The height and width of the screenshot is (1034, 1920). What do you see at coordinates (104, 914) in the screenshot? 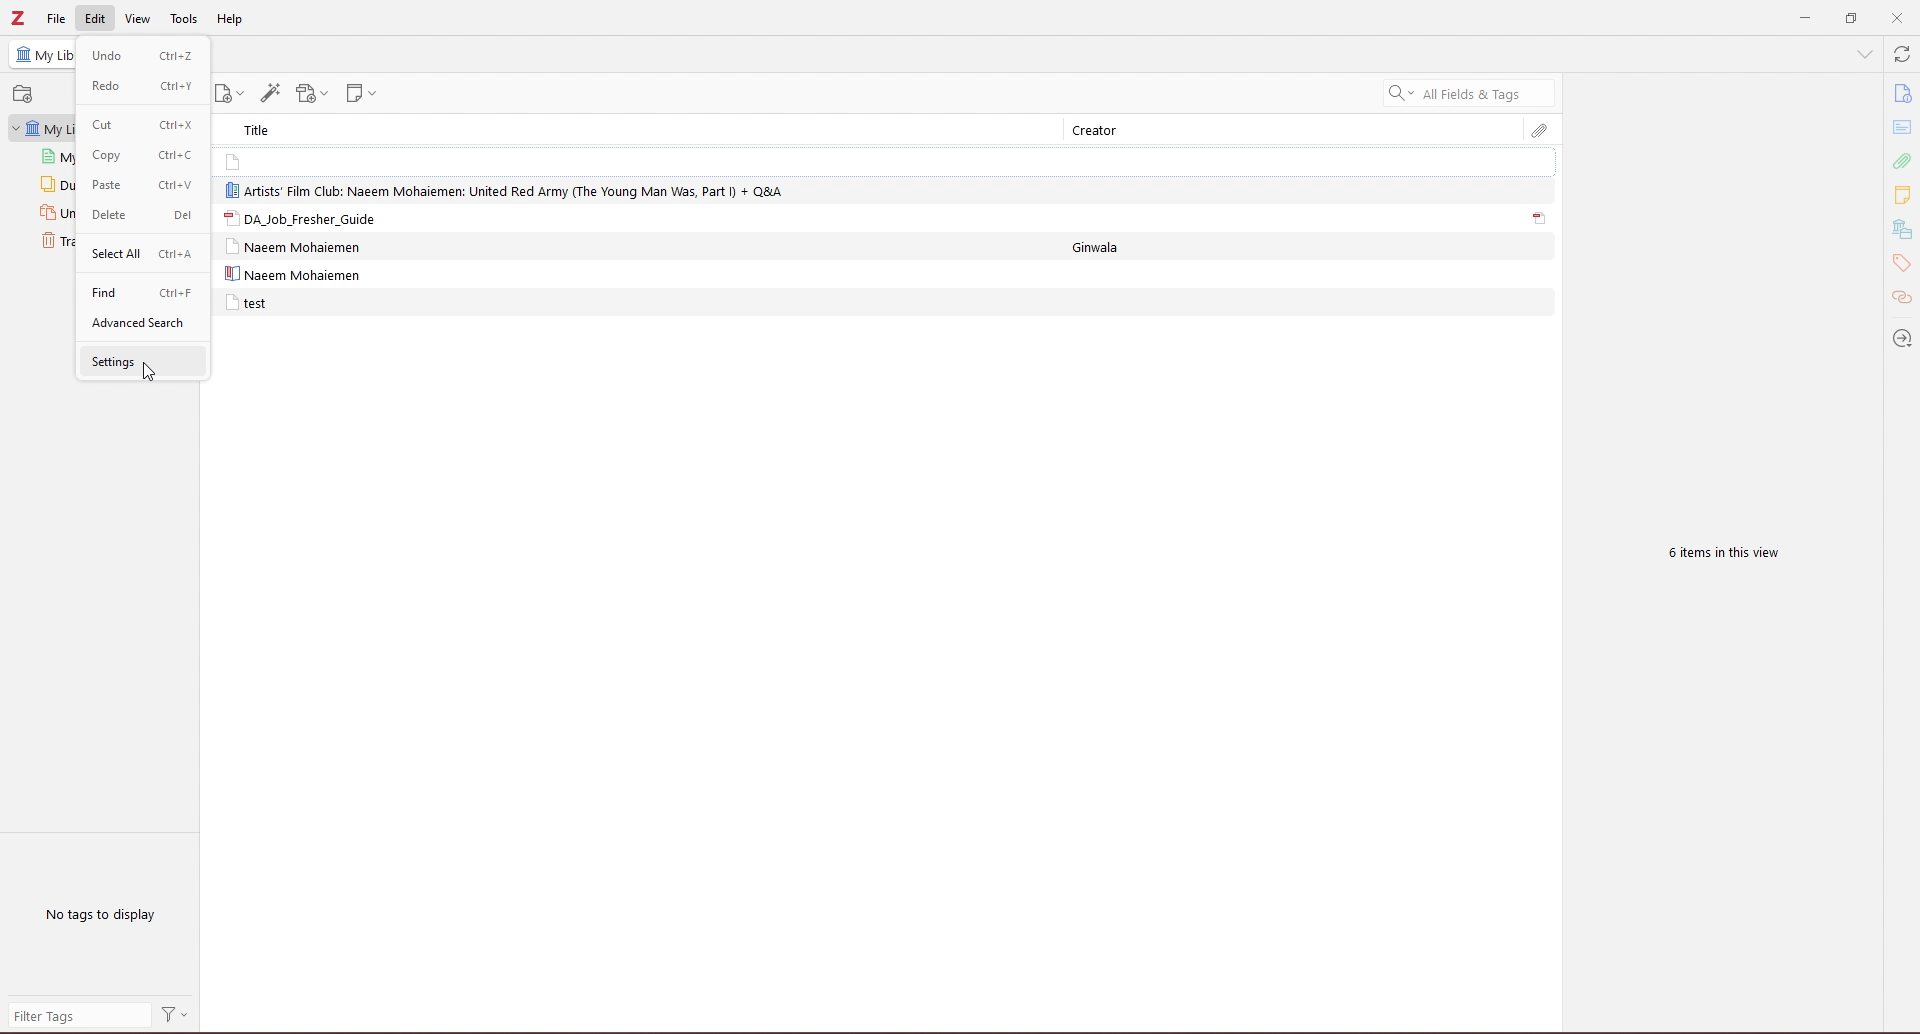
I see `No tags to display` at bounding box center [104, 914].